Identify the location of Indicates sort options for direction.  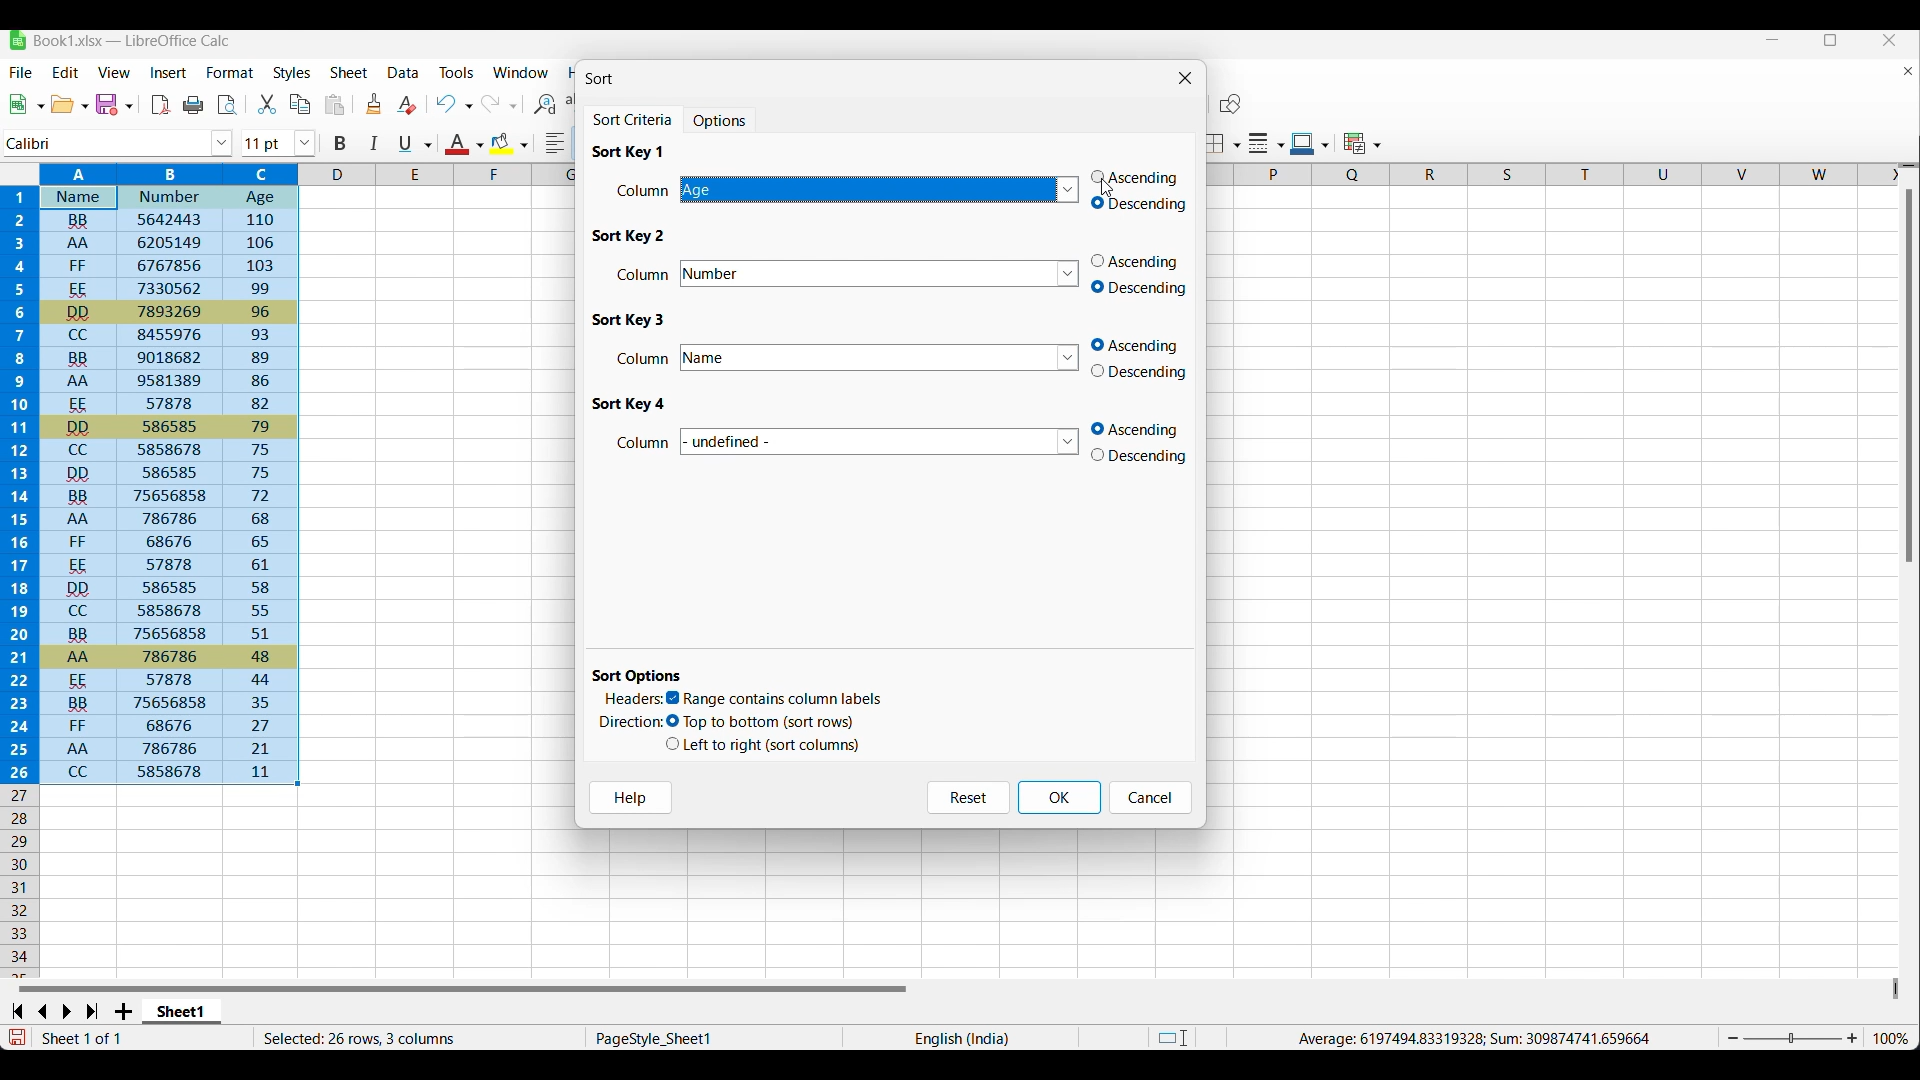
(632, 722).